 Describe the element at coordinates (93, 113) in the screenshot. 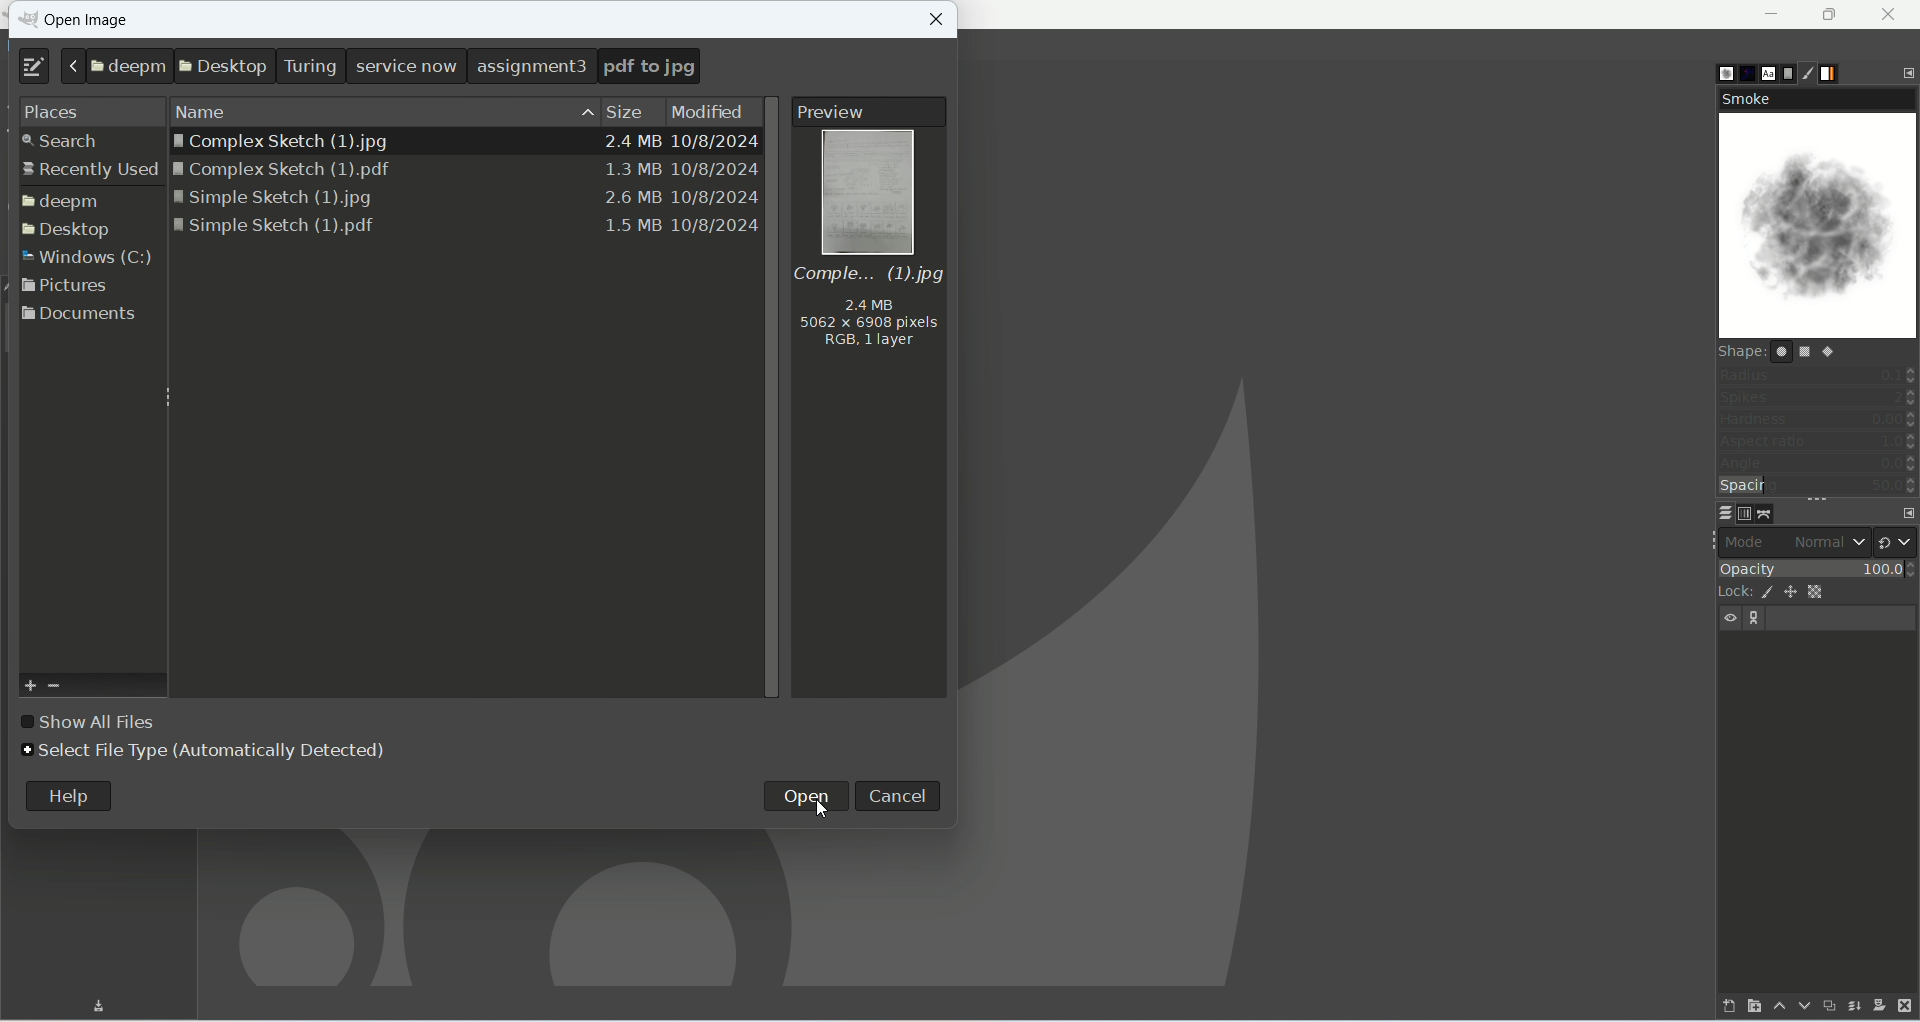

I see `places` at that location.